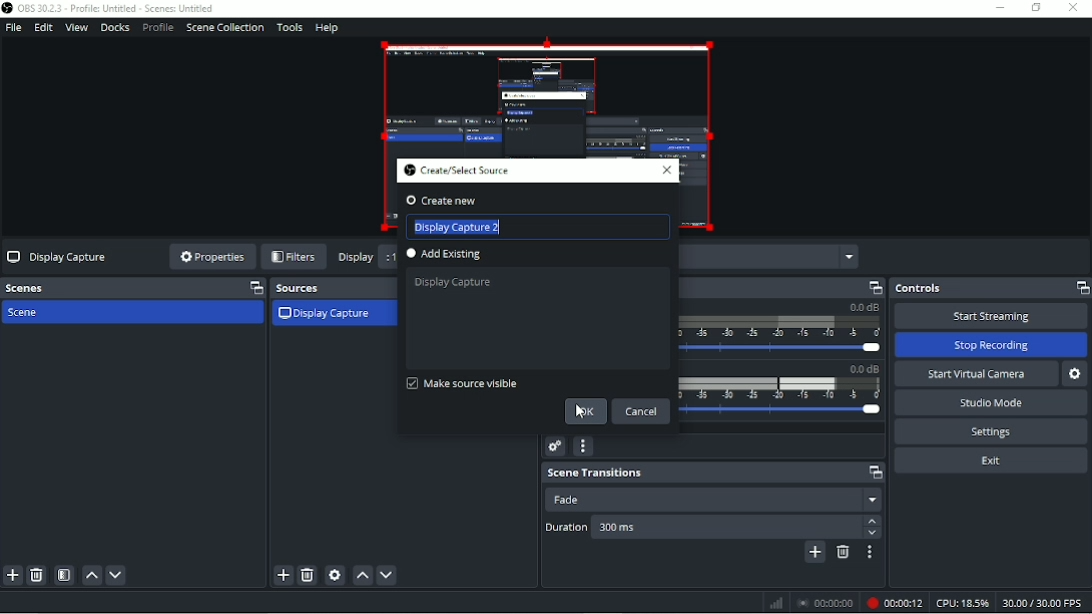 This screenshot has width=1092, height=614. I want to click on Display capture, so click(57, 257).